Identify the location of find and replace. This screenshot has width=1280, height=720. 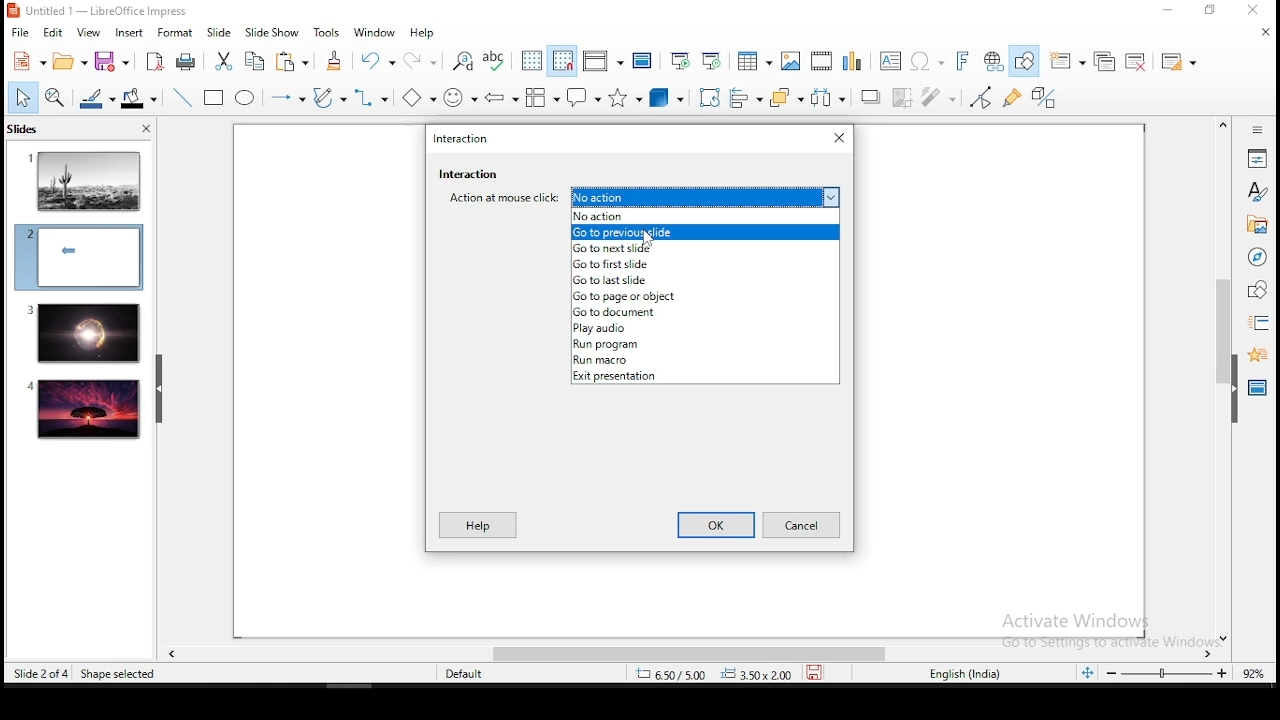
(463, 59).